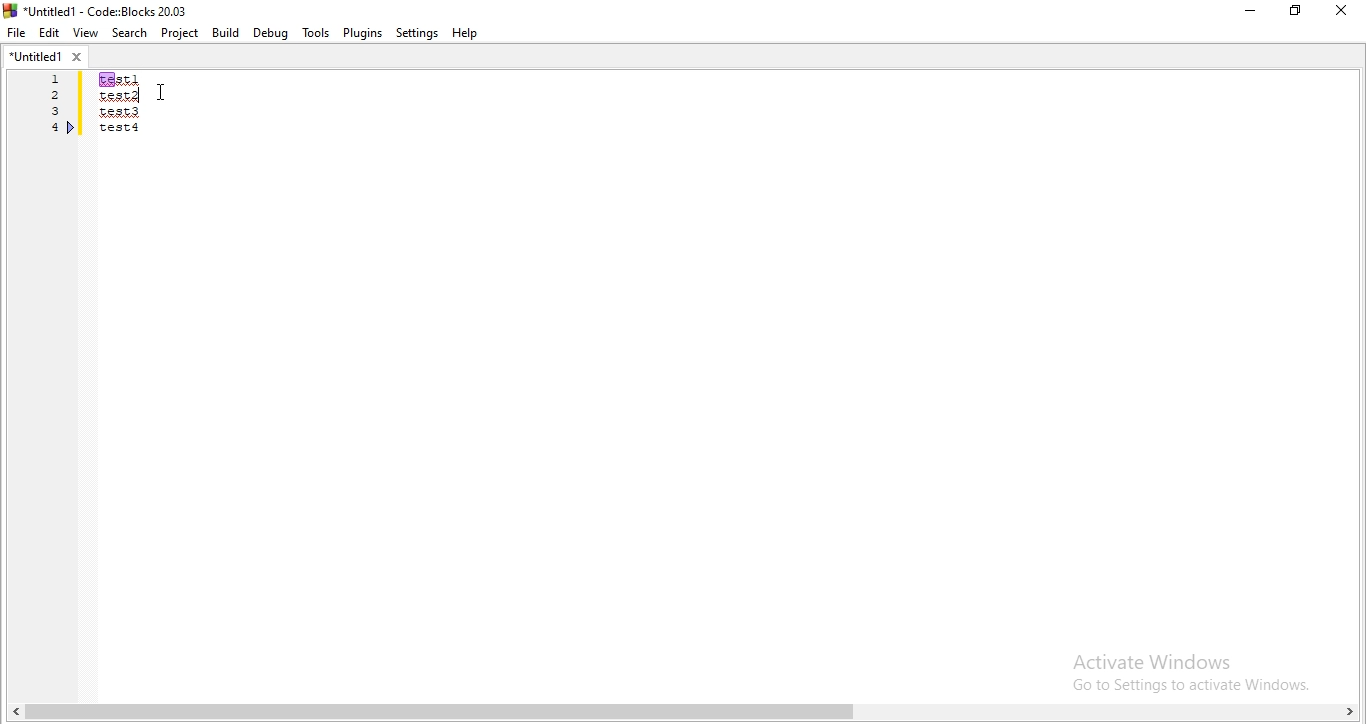 The width and height of the screenshot is (1366, 724). What do you see at coordinates (179, 33) in the screenshot?
I see `Project ` at bounding box center [179, 33].